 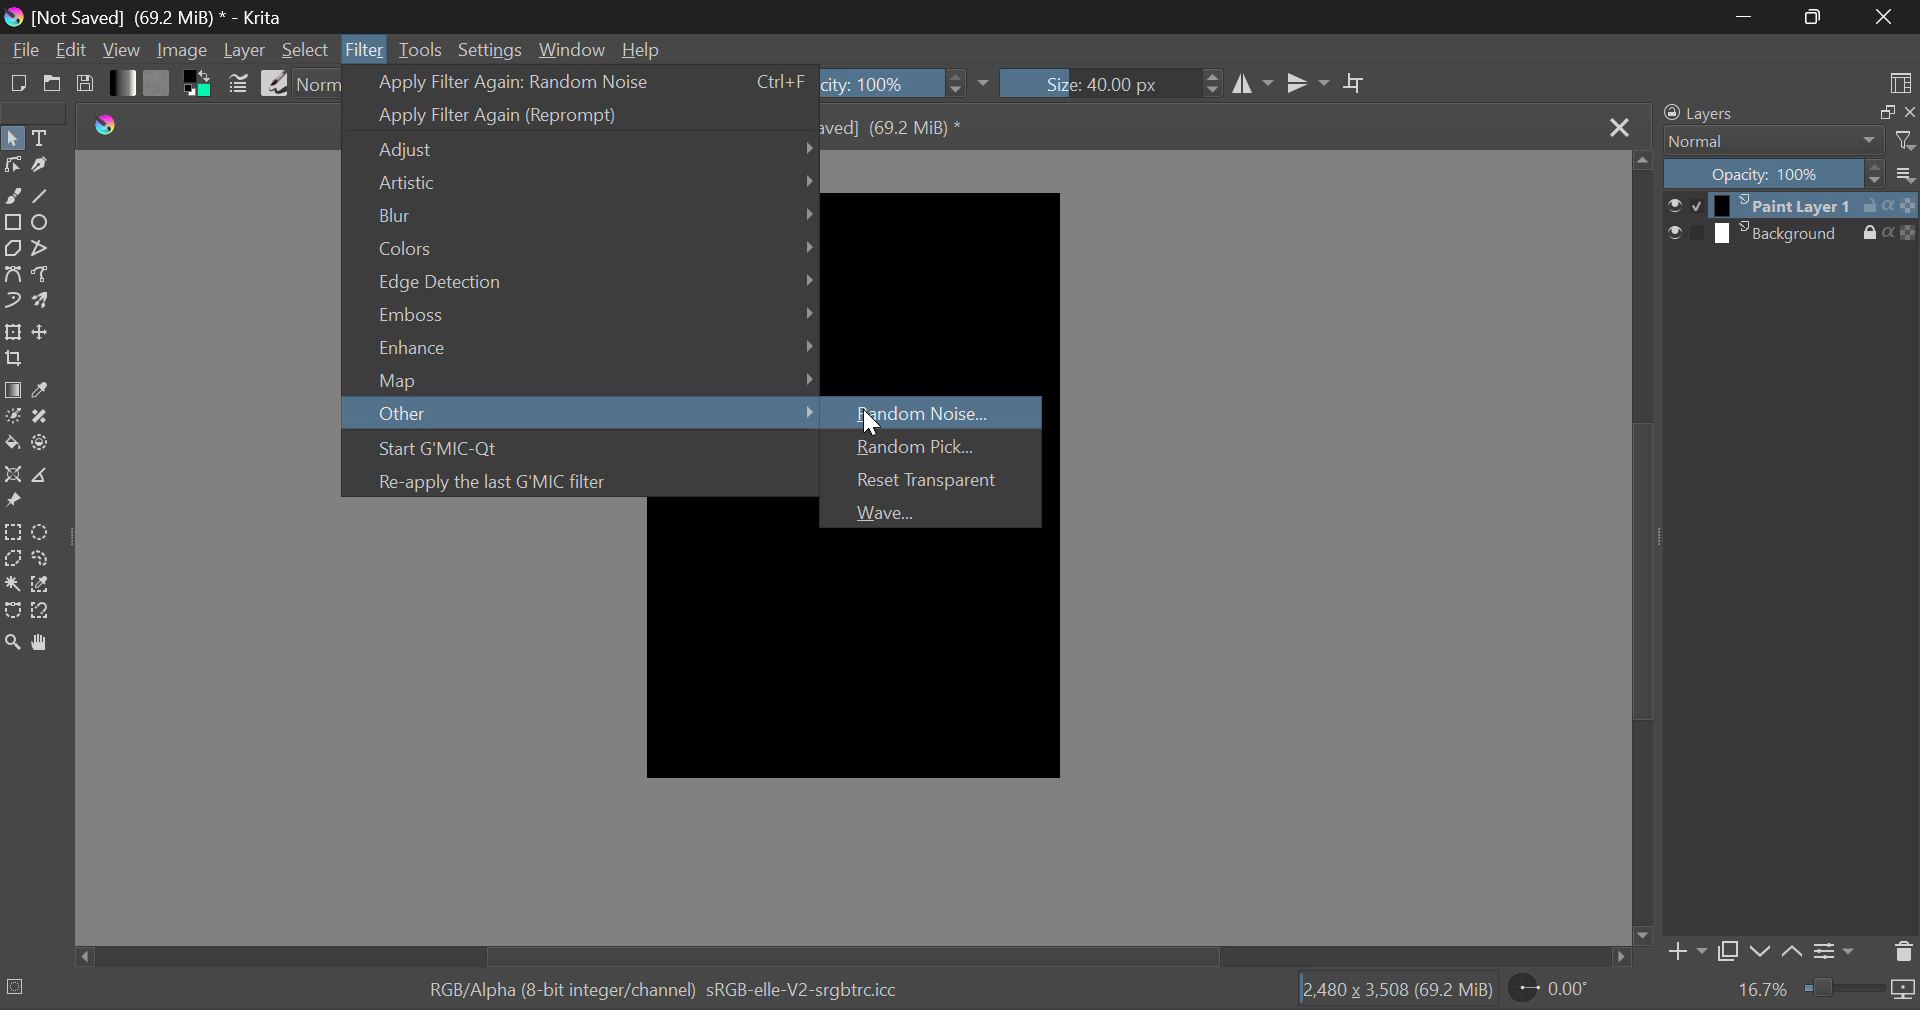 What do you see at coordinates (492, 48) in the screenshot?
I see `Settings` at bounding box center [492, 48].